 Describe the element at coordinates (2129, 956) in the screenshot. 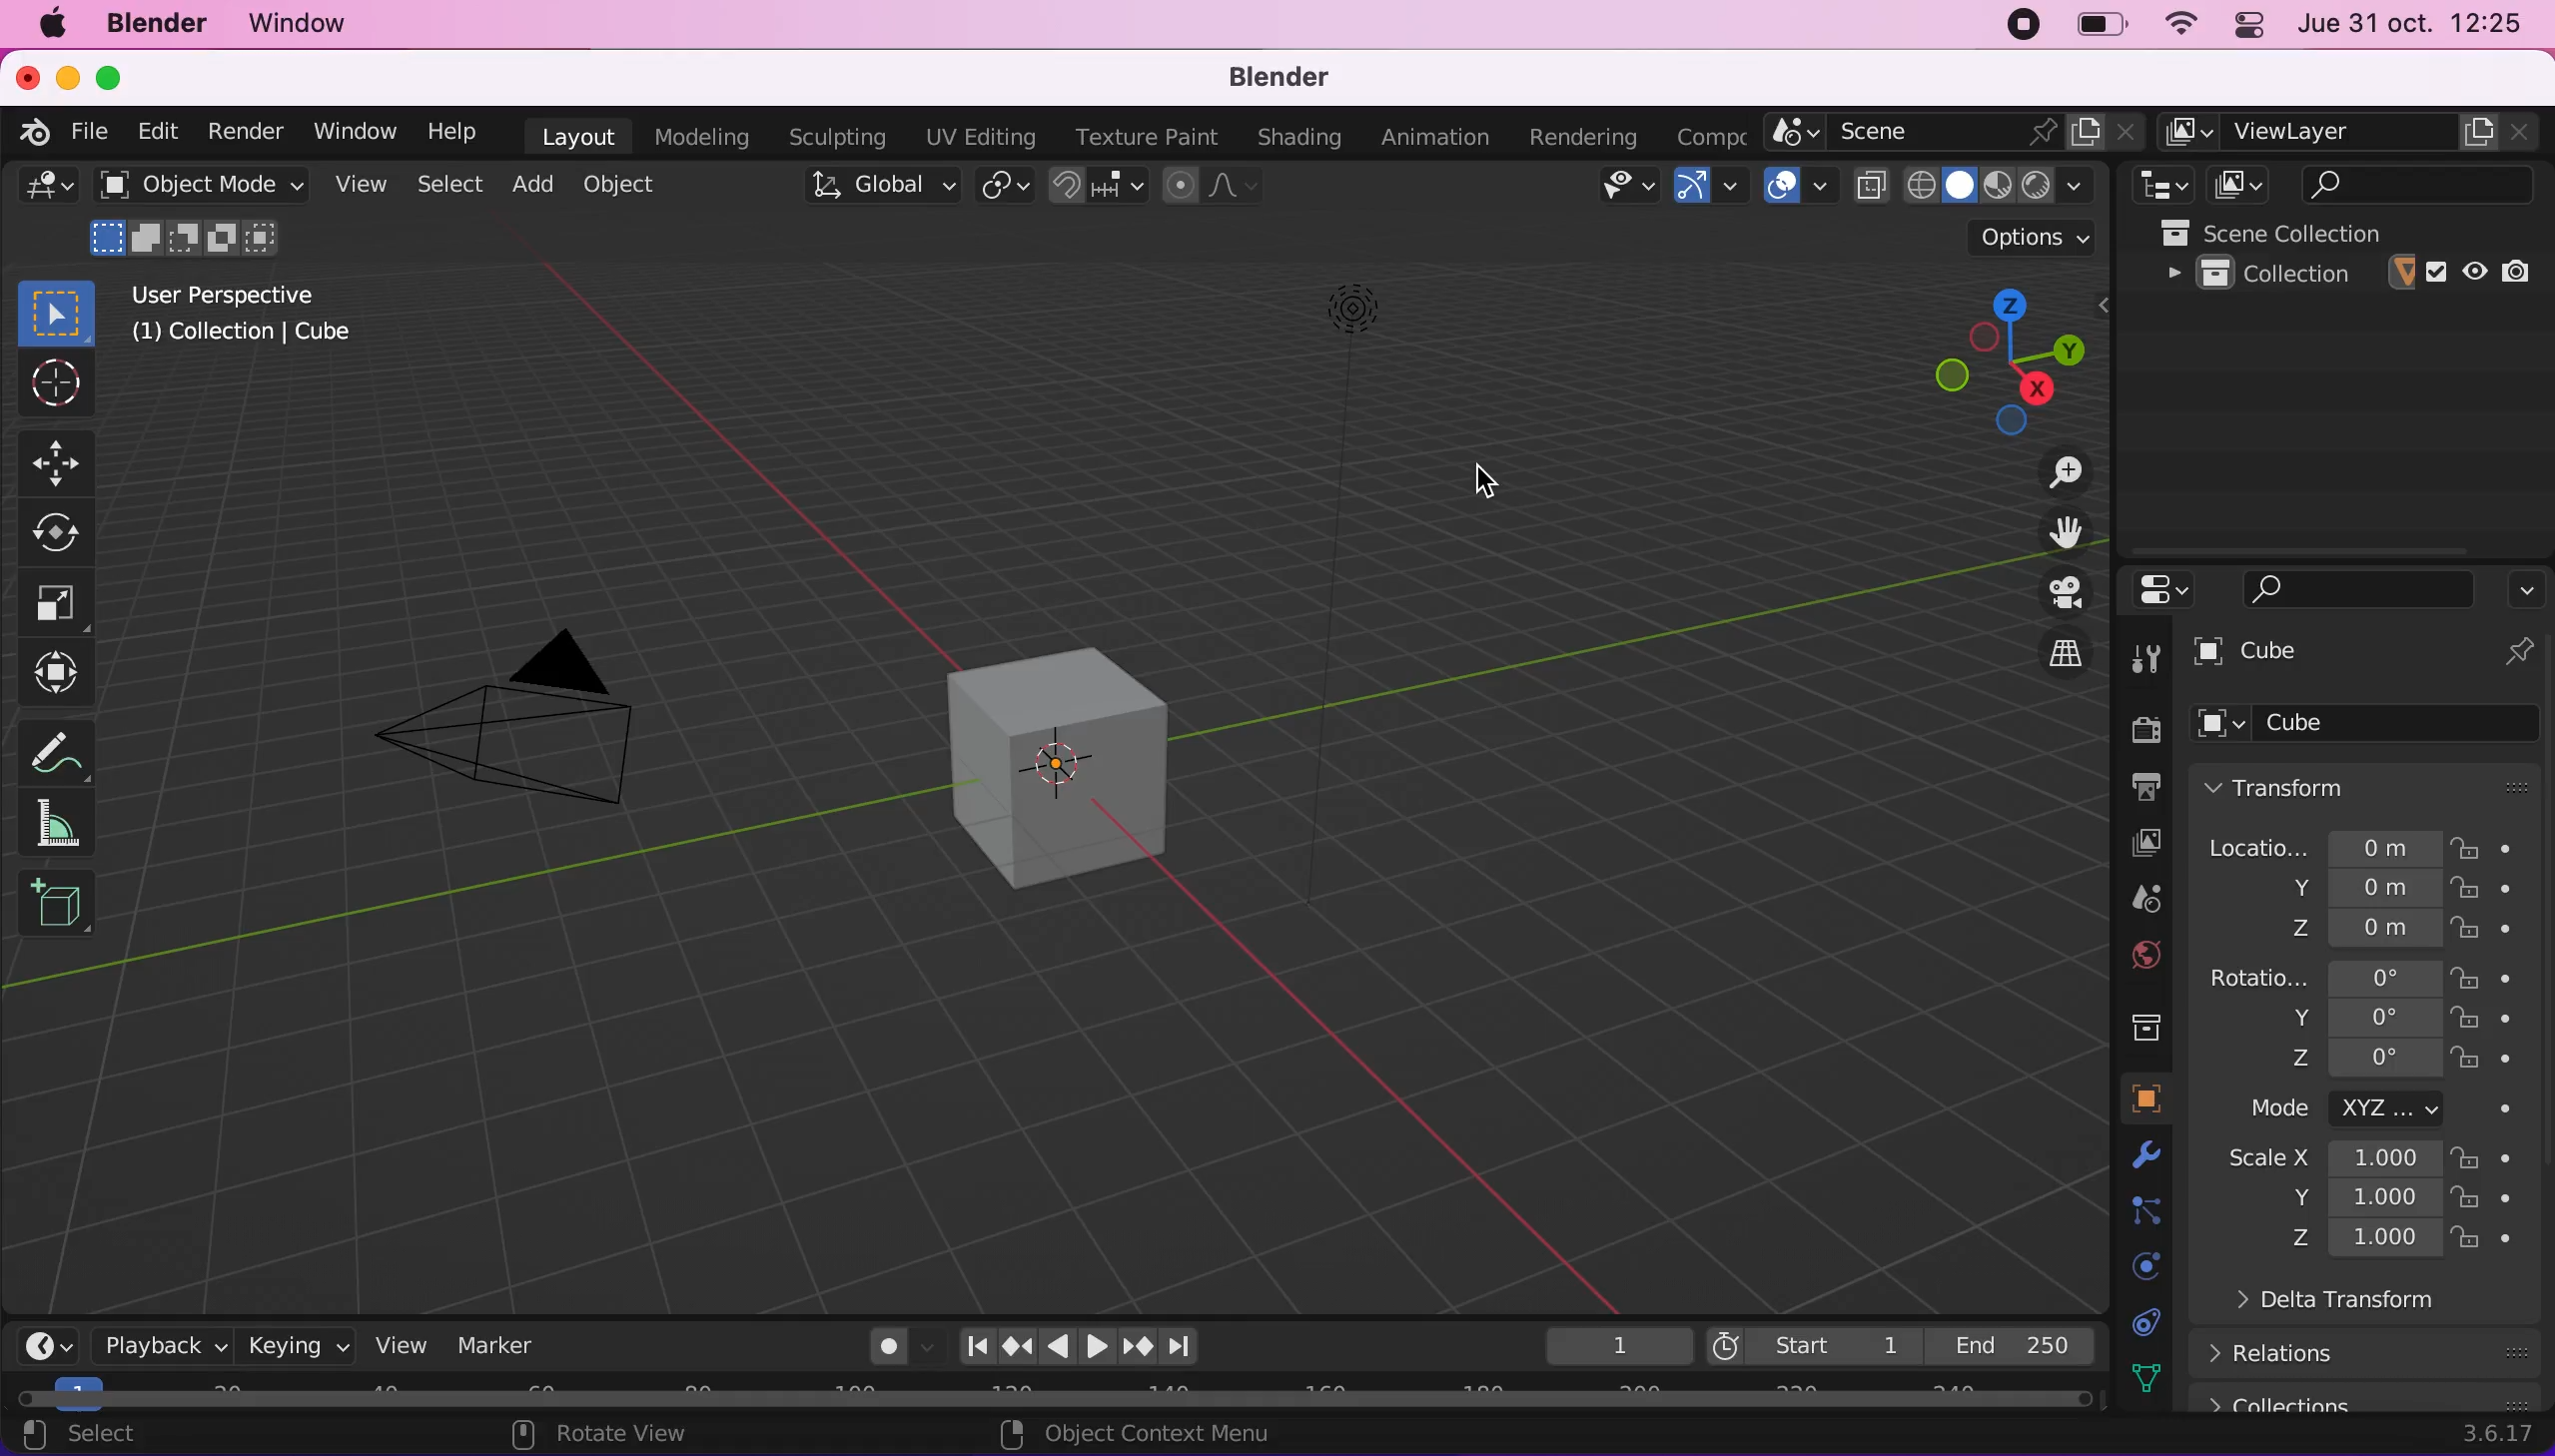

I see `world` at that location.